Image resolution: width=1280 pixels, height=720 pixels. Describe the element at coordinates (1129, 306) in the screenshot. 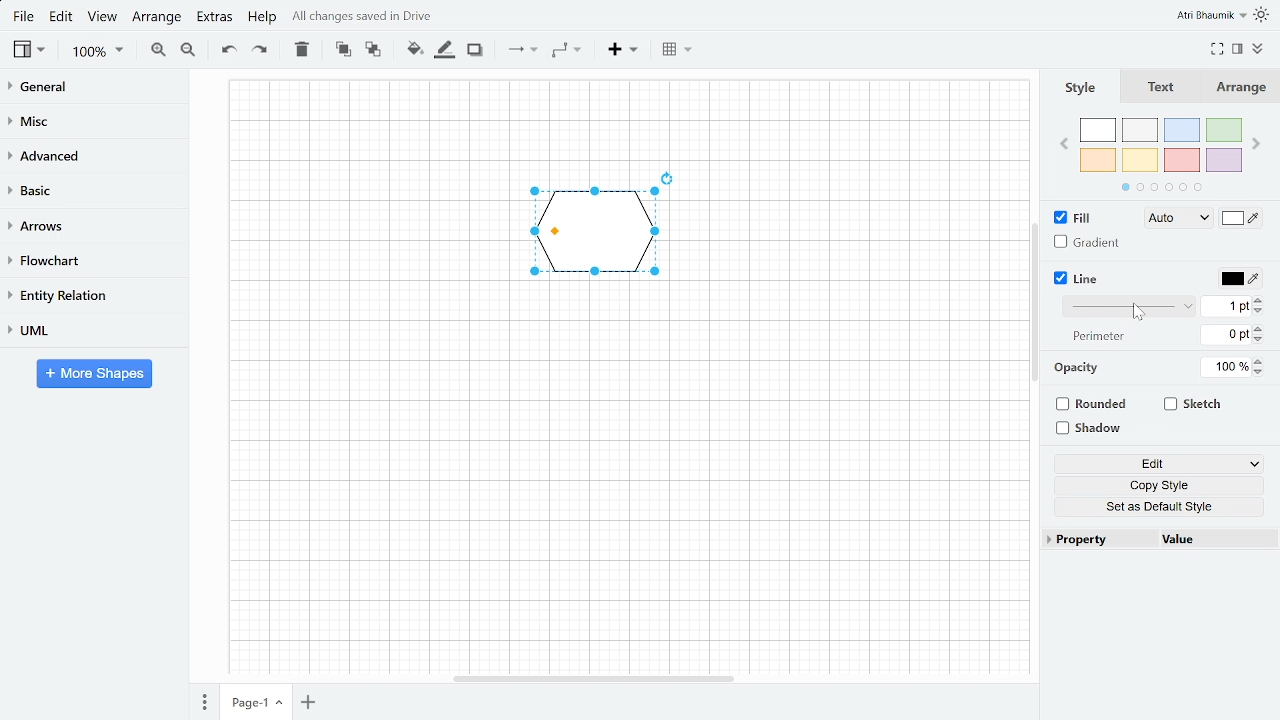

I see `Line style` at that location.